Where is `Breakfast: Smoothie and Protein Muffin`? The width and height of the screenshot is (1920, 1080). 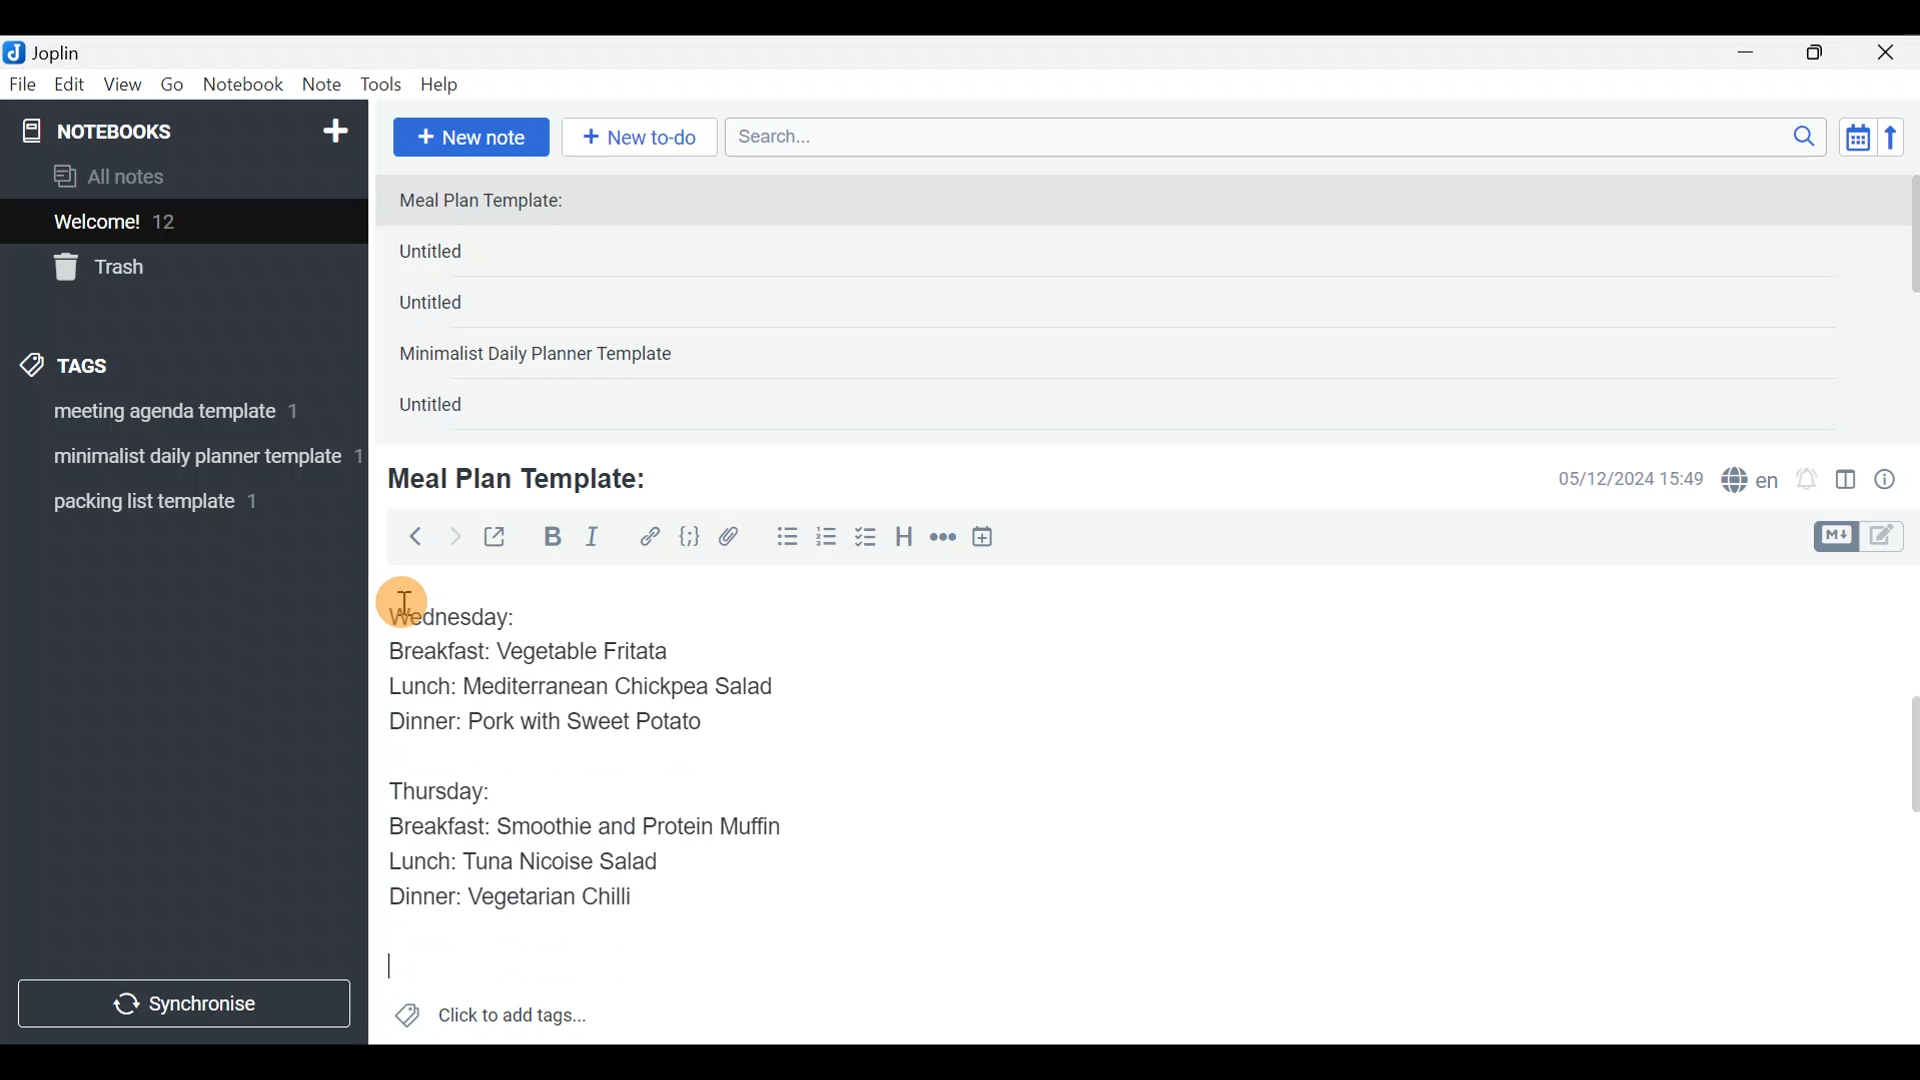 Breakfast: Smoothie and Protein Muffin is located at coordinates (583, 827).